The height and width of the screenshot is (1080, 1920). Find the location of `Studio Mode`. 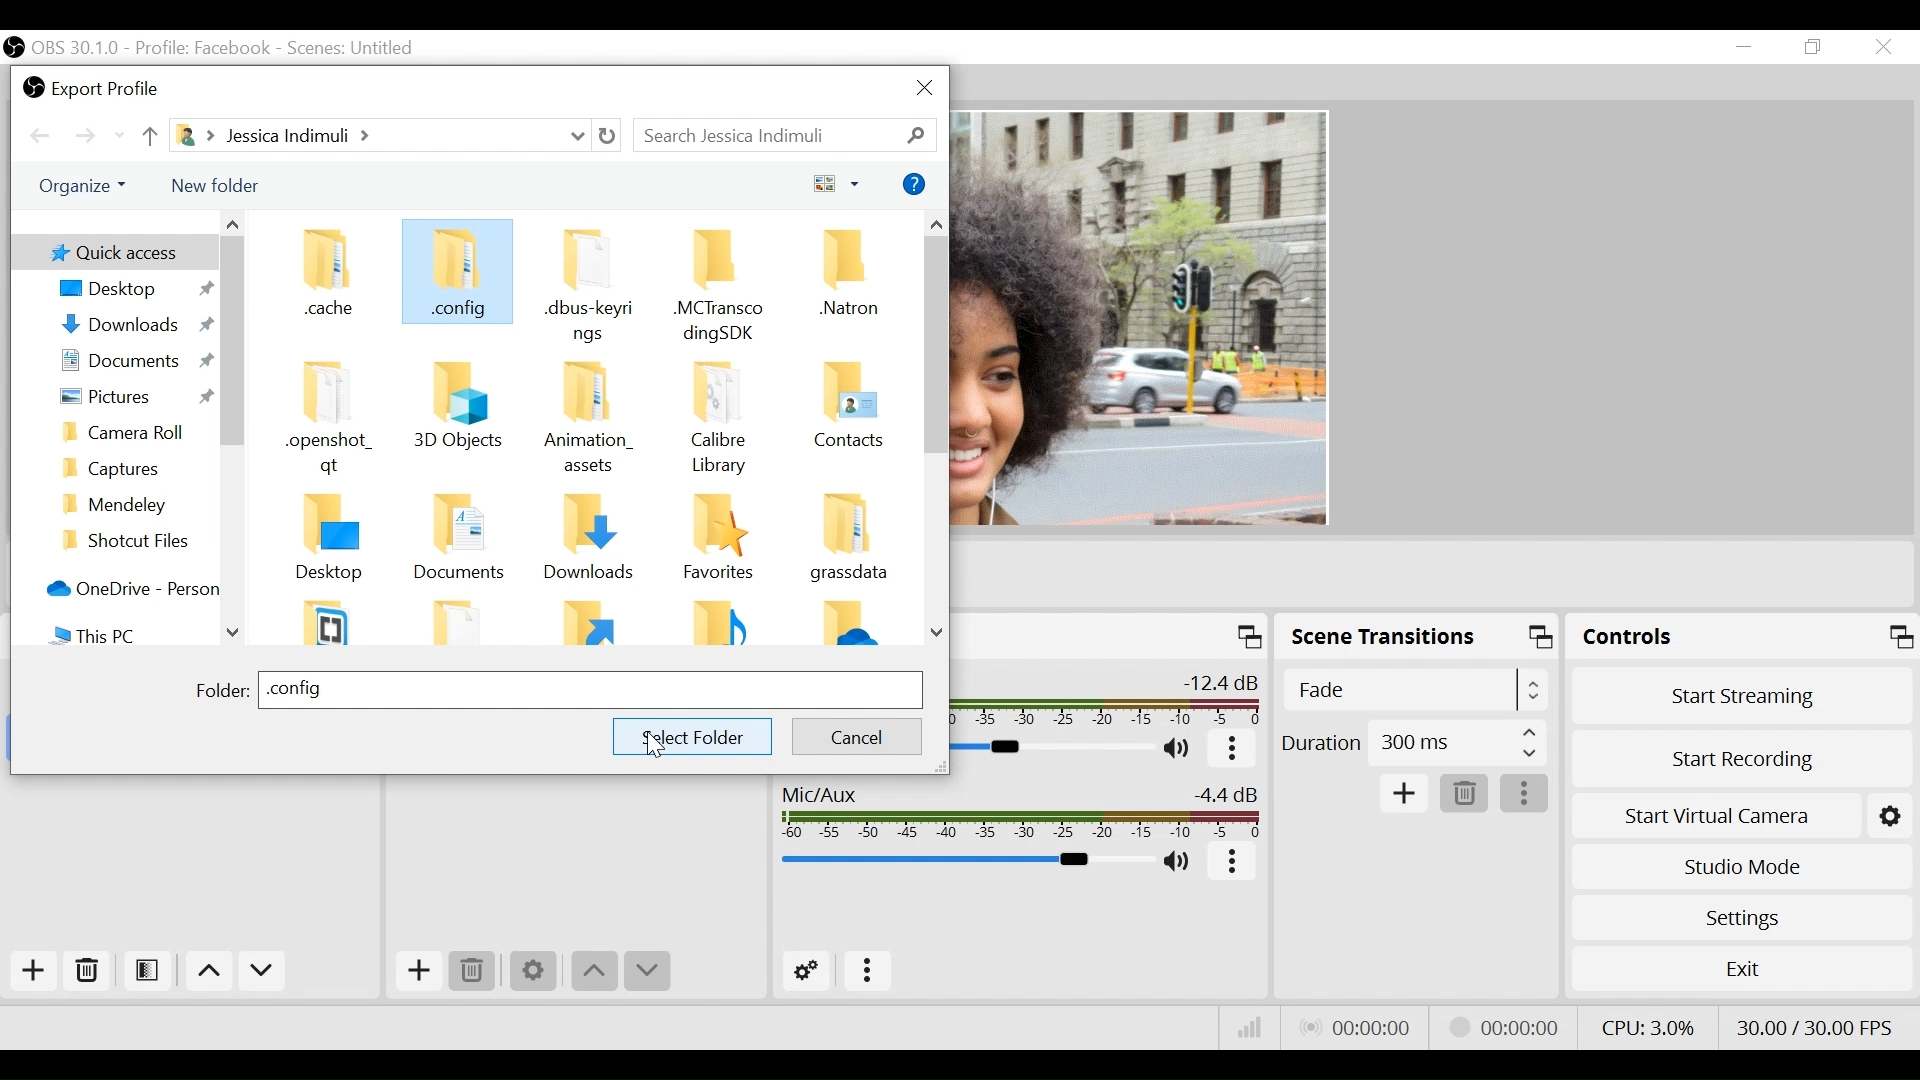

Studio Mode is located at coordinates (1743, 868).